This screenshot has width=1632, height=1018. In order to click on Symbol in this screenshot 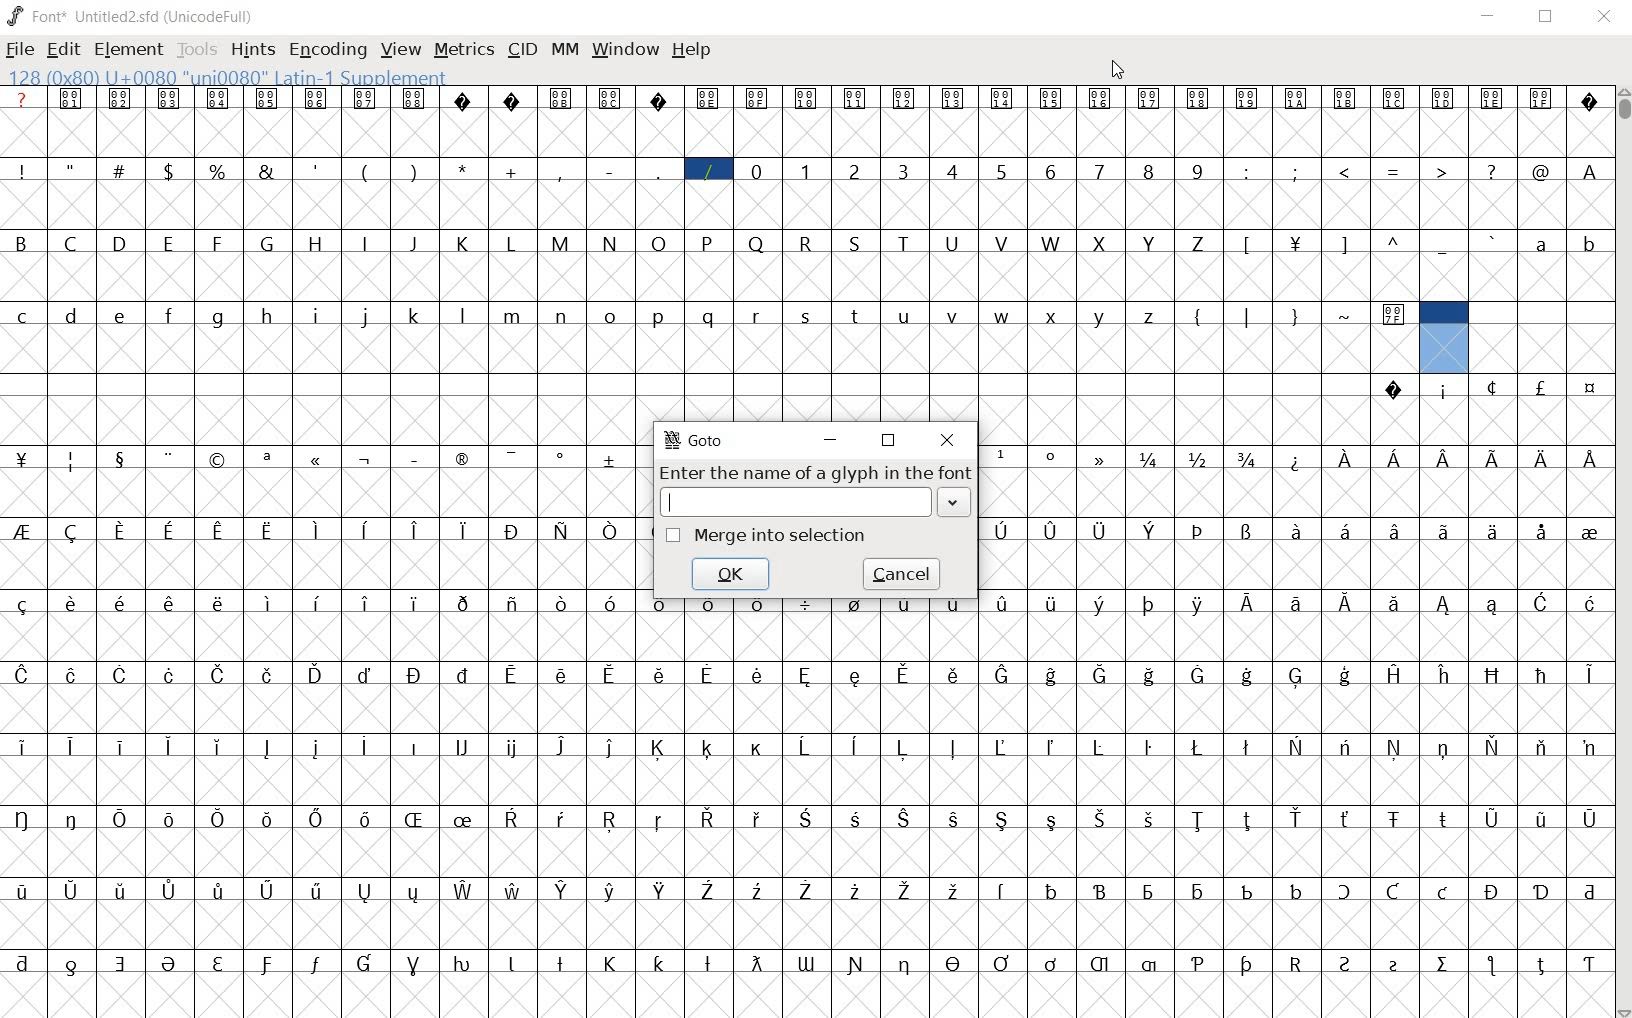, I will do `click(461, 456)`.